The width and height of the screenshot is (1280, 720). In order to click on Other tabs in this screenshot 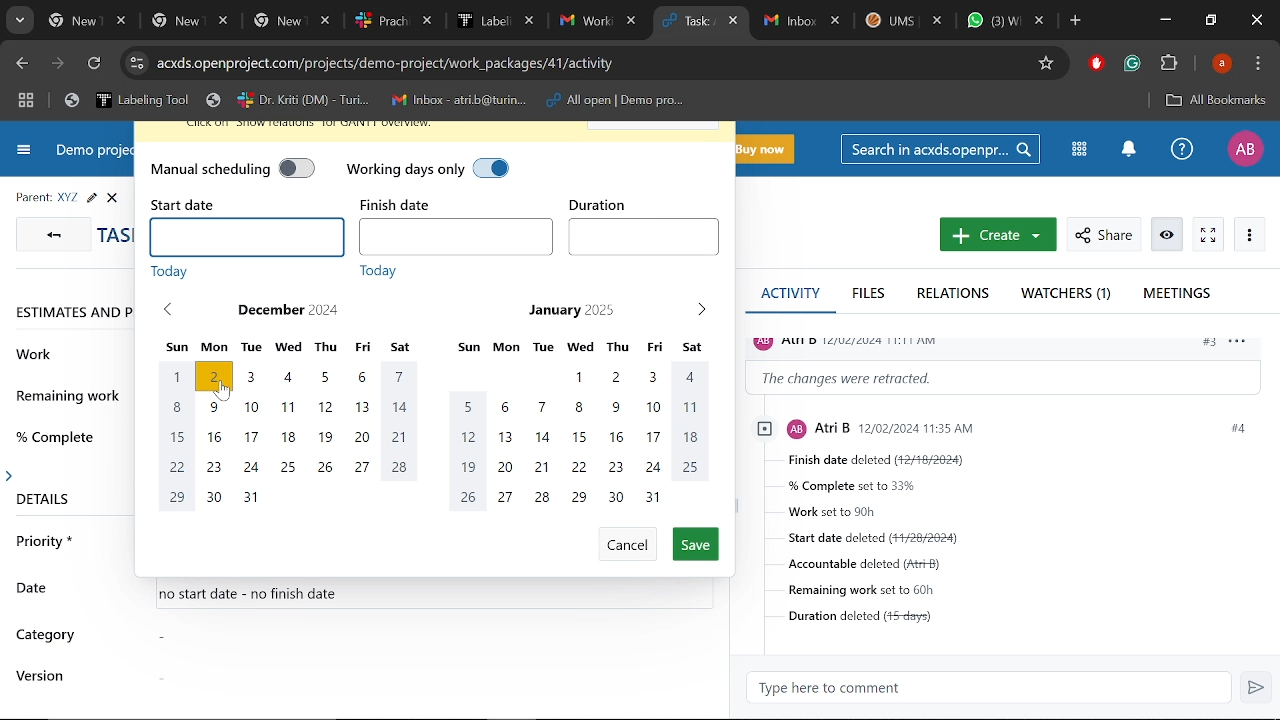, I will do `click(344, 21)`.